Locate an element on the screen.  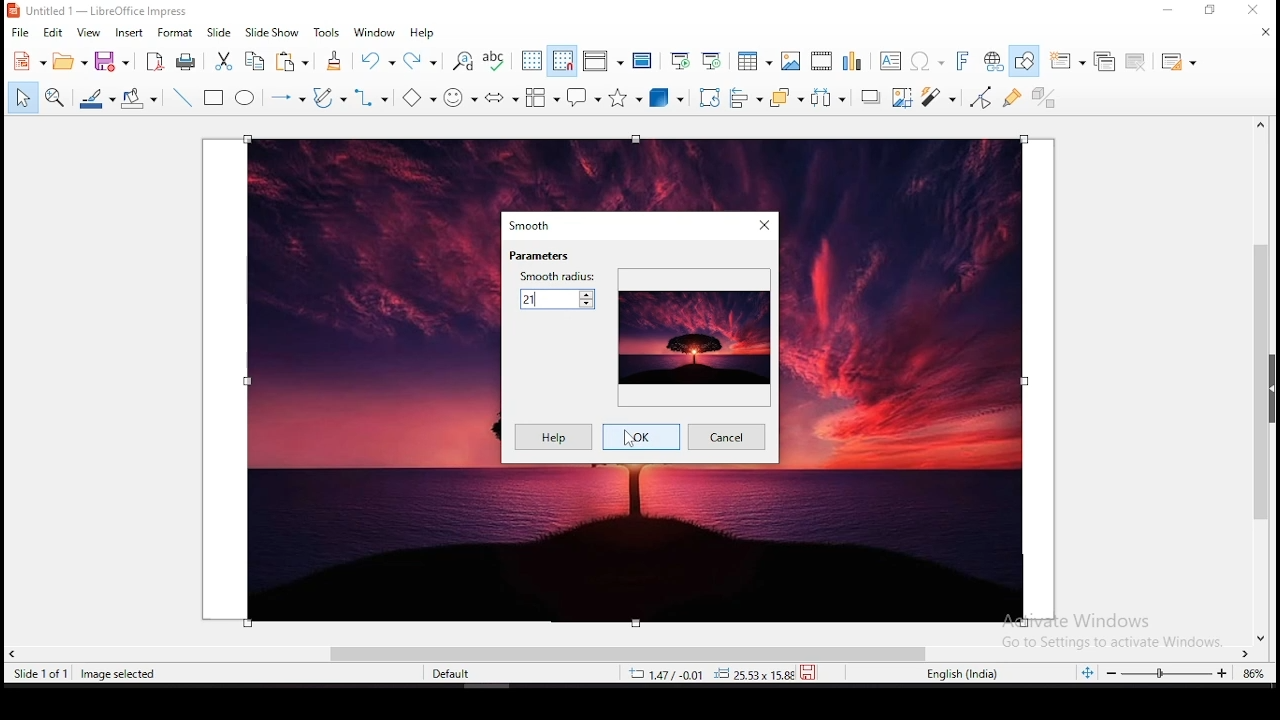
callout shape is located at coordinates (584, 101).